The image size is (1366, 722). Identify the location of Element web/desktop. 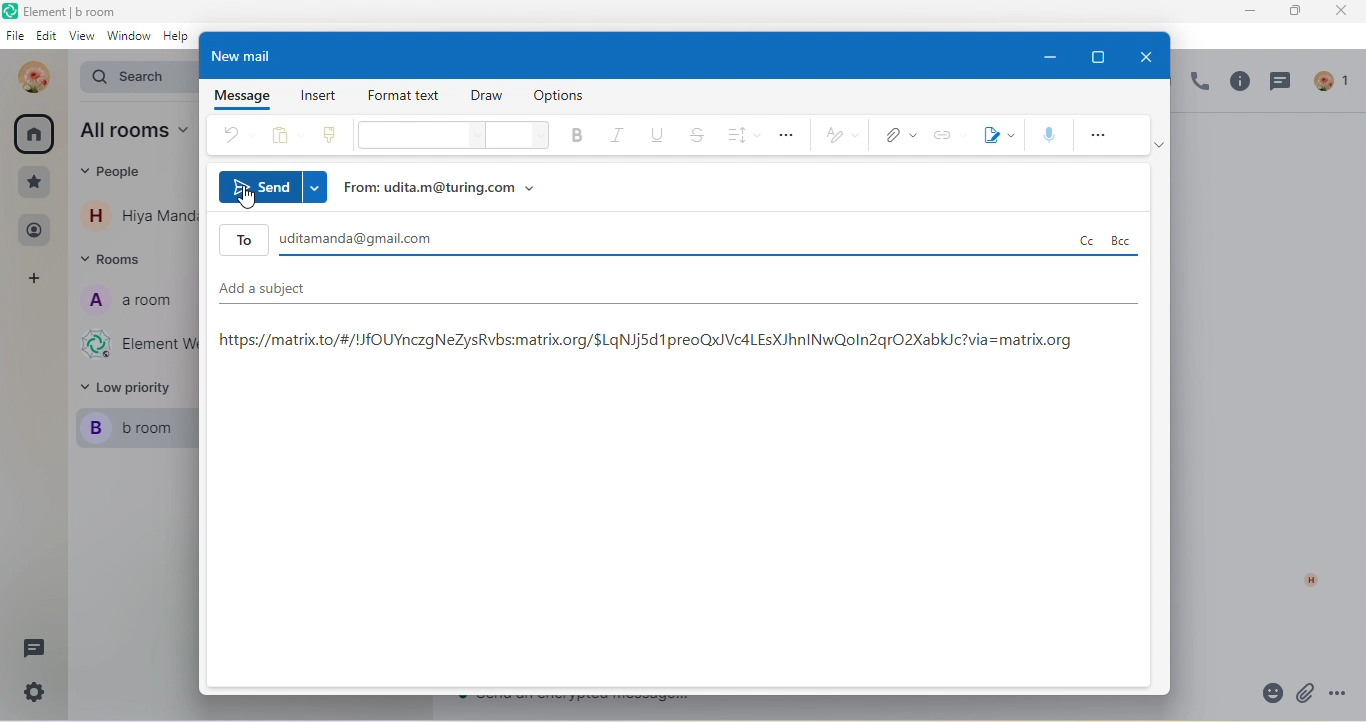
(135, 347).